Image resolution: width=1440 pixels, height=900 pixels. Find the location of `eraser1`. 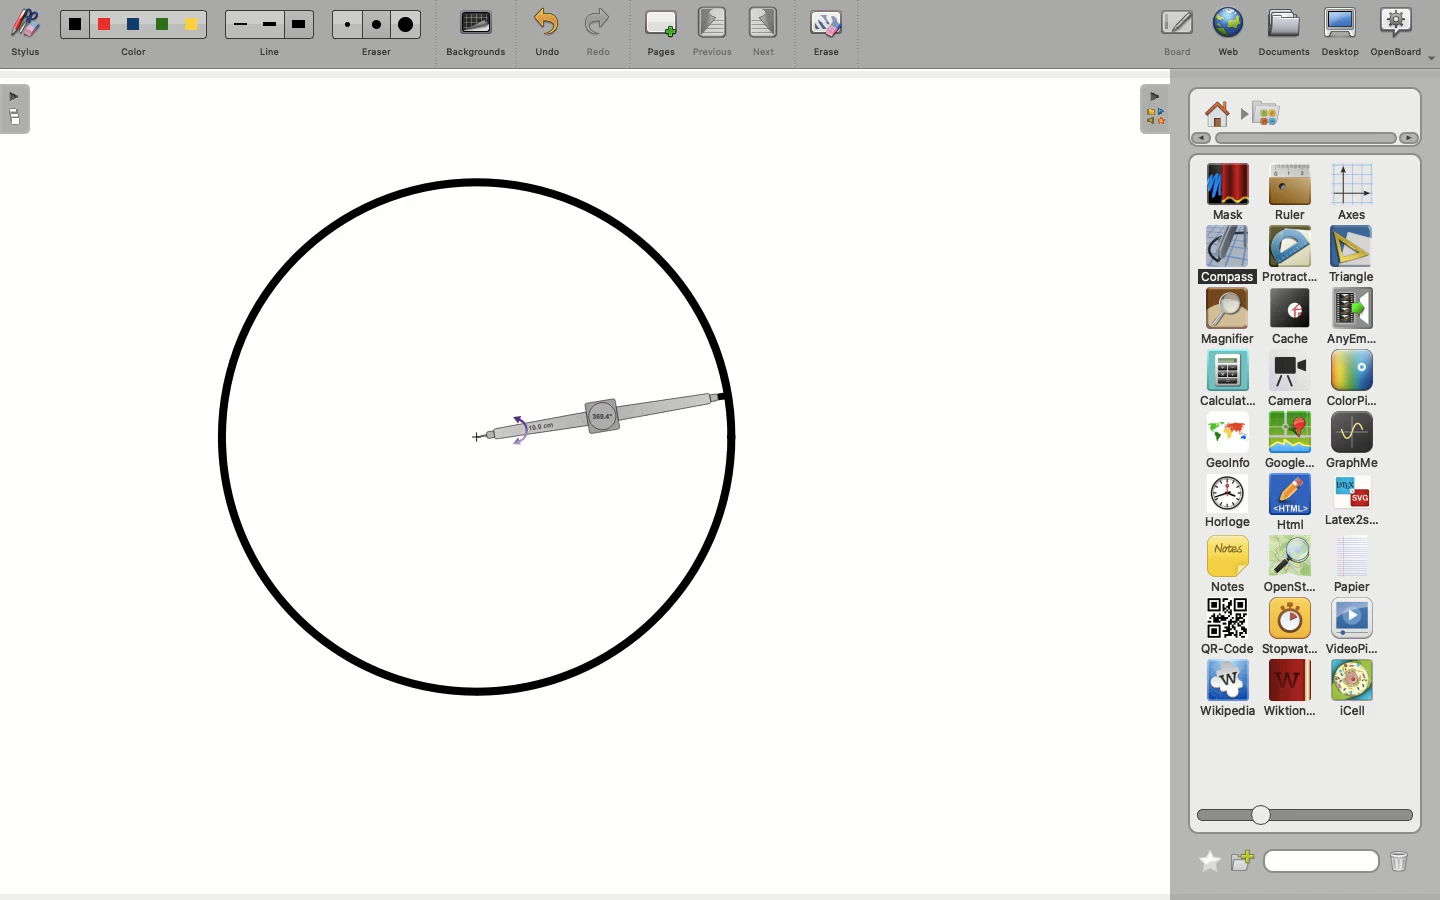

eraser1 is located at coordinates (346, 24).